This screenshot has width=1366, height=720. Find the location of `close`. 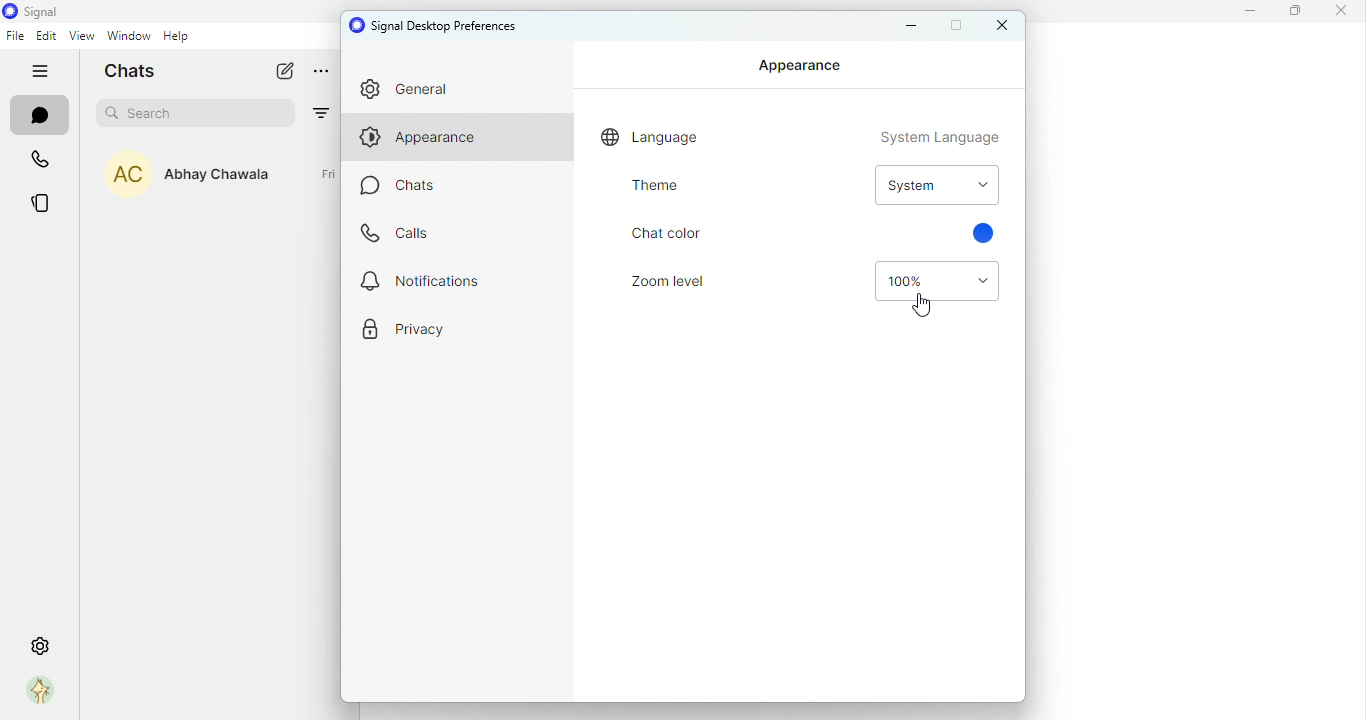

close is located at coordinates (1001, 26).